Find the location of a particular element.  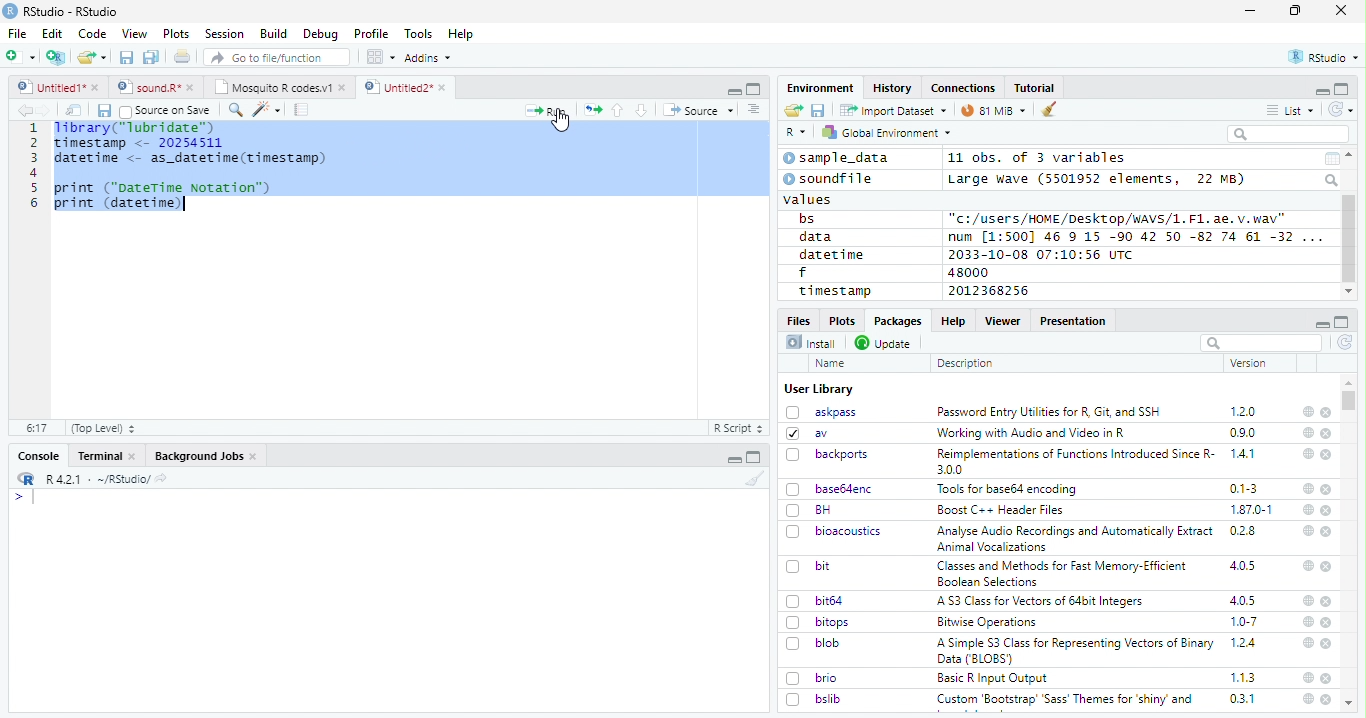

Code tools is located at coordinates (265, 109).